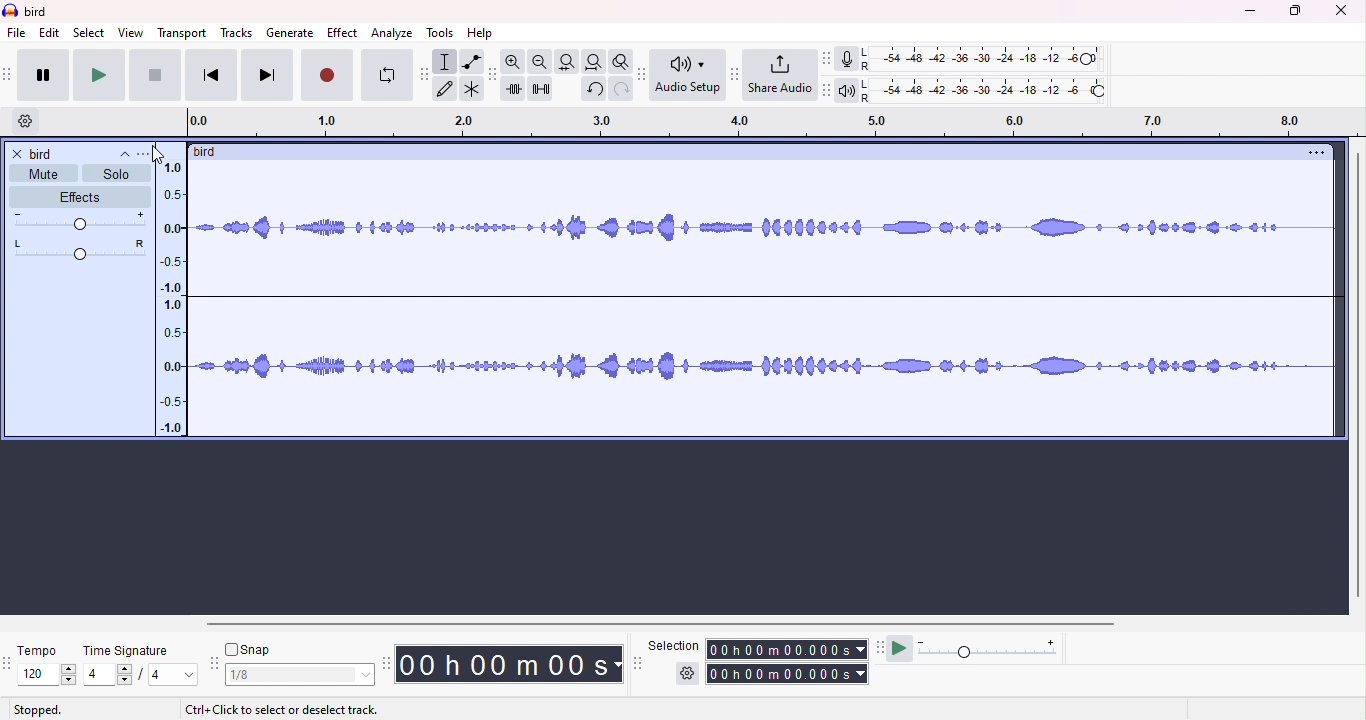 The image size is (1366, 720). I want to click on cursor, so click(157, 155).